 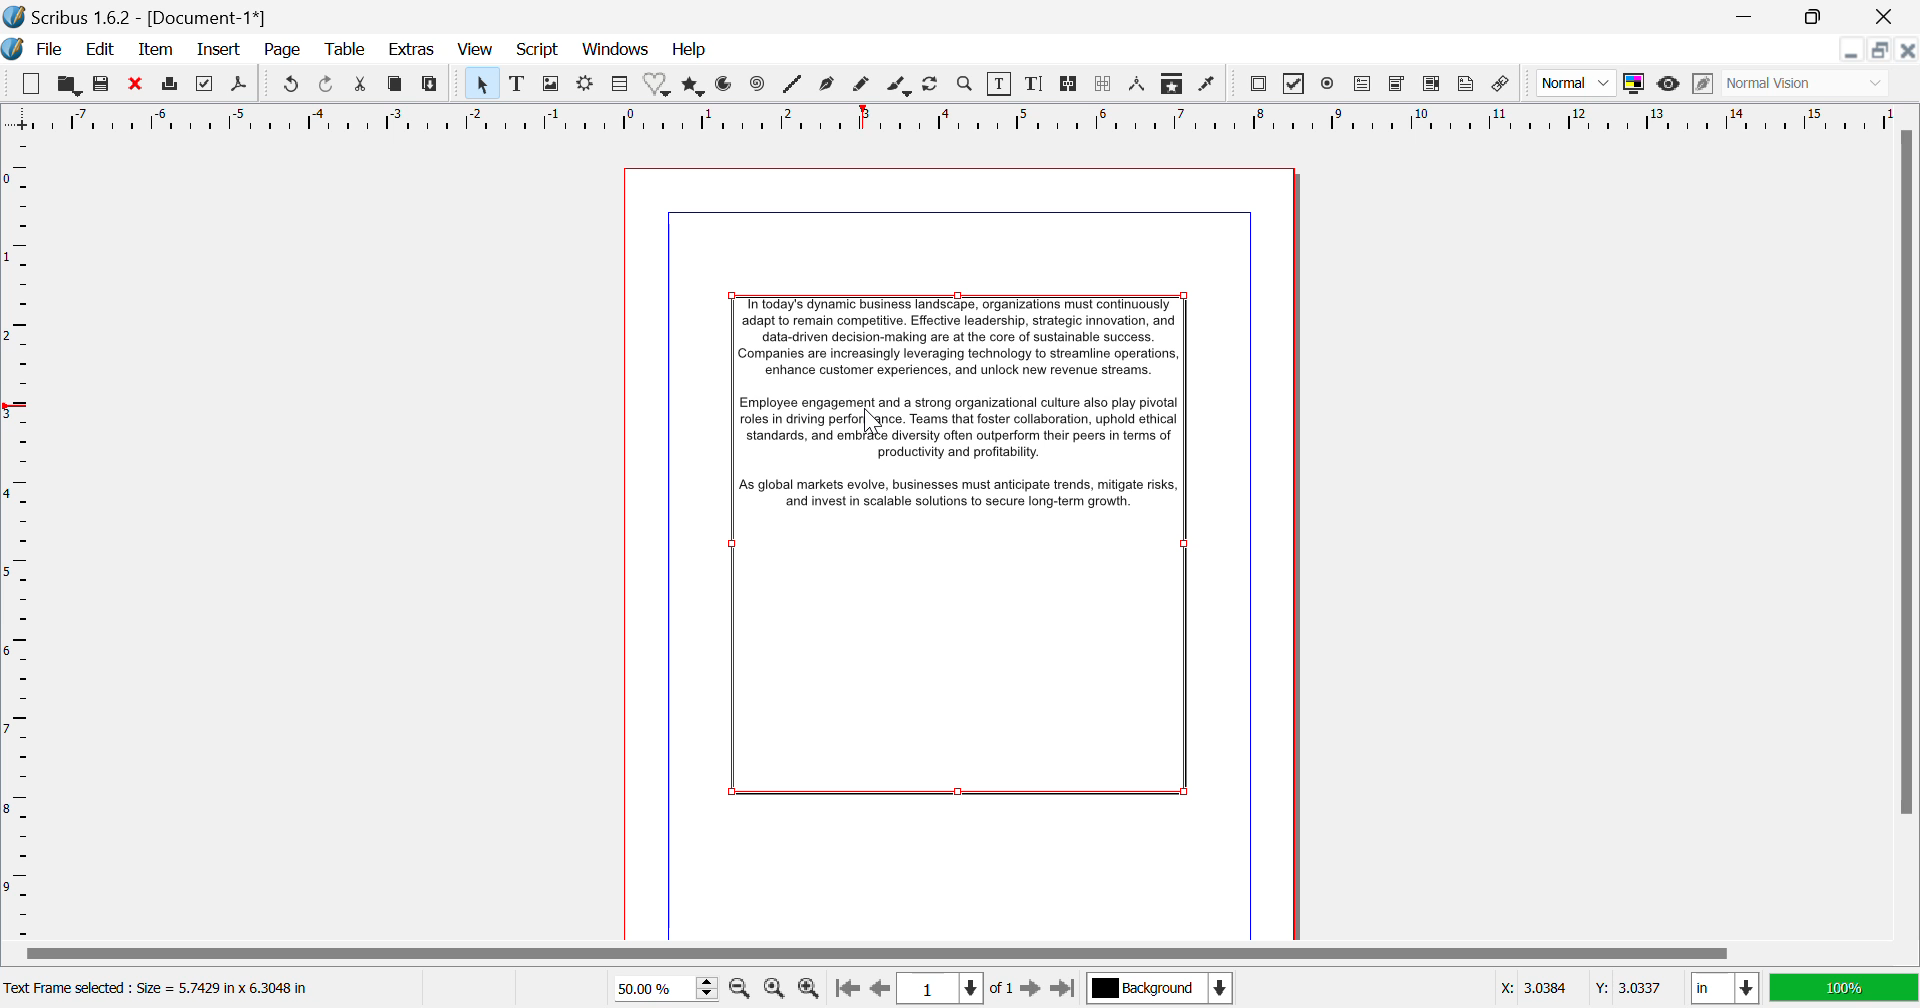 What do you see at coordinates (1669, 84) in the screenshot?
I see `Preview` at bounding box center [1669, 84].